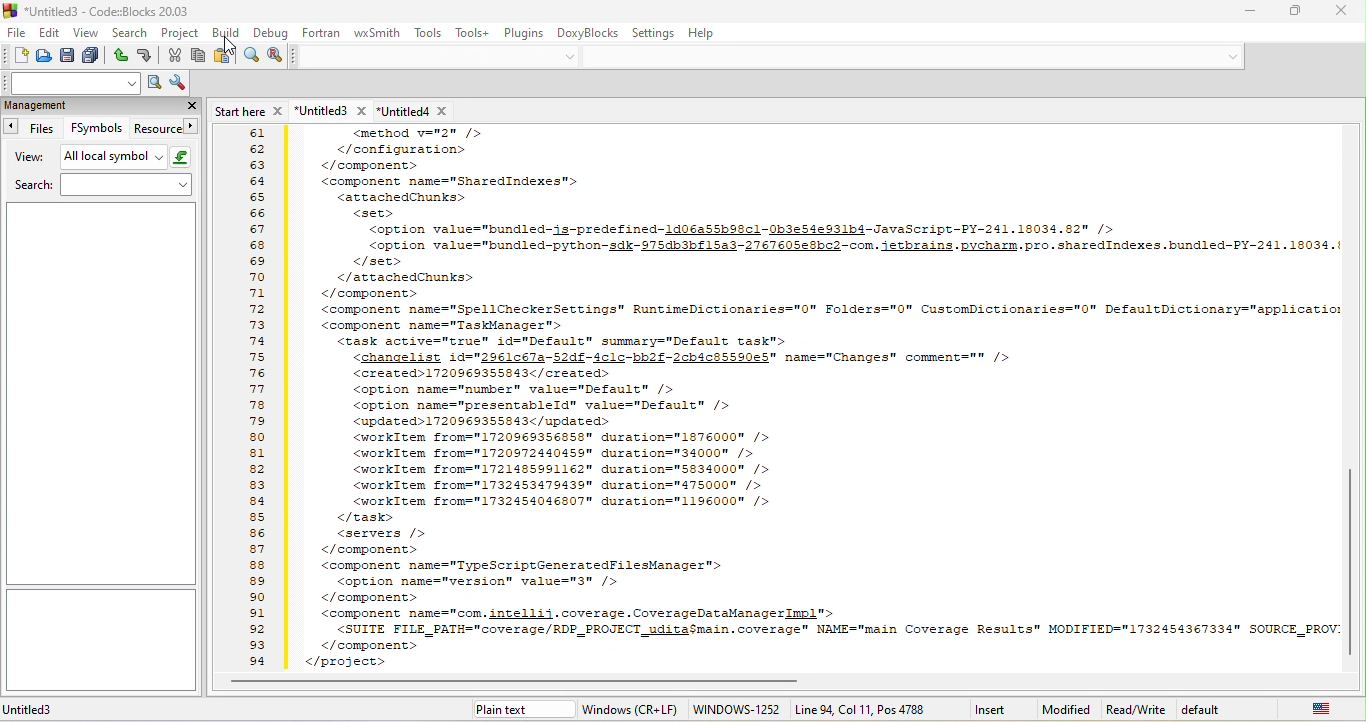 This screenshot has width=1366, height=722. What do you see at coordinates (1223, 56) in the screenshot?
I see `dropdown` at bounding box center [1223, 56].